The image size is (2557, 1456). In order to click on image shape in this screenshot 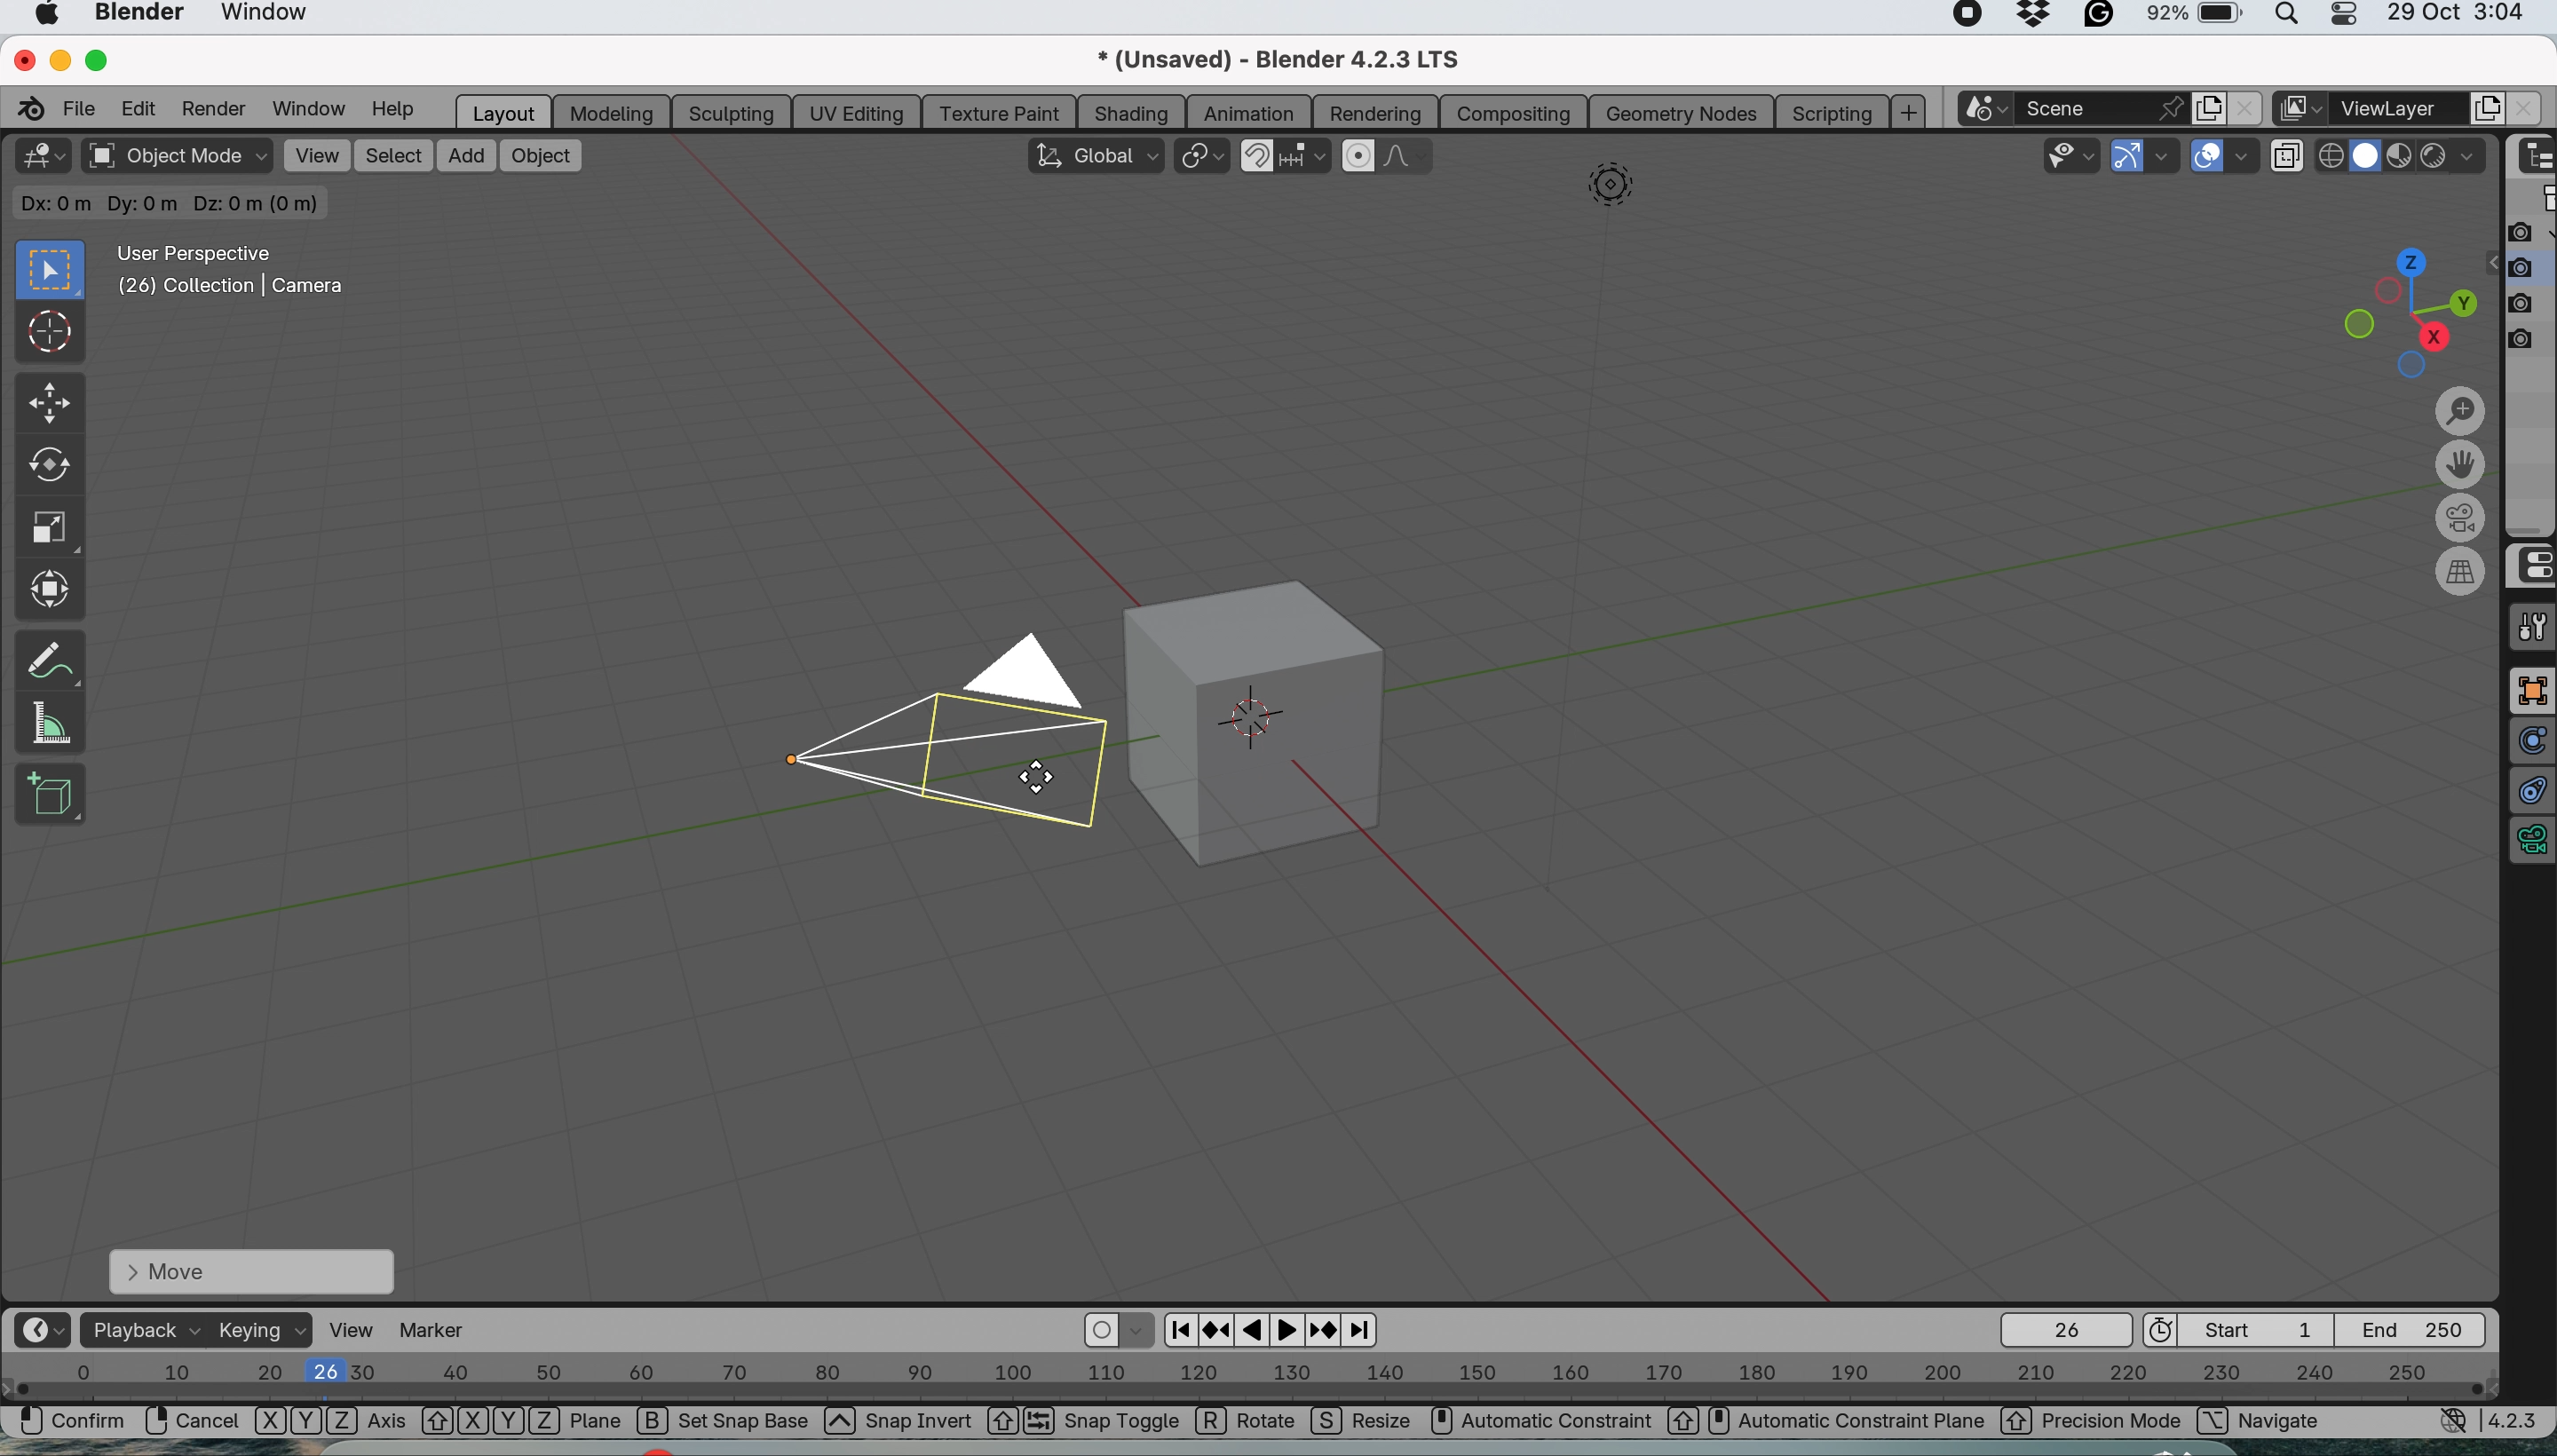, I will do `click(1611, 189)`.